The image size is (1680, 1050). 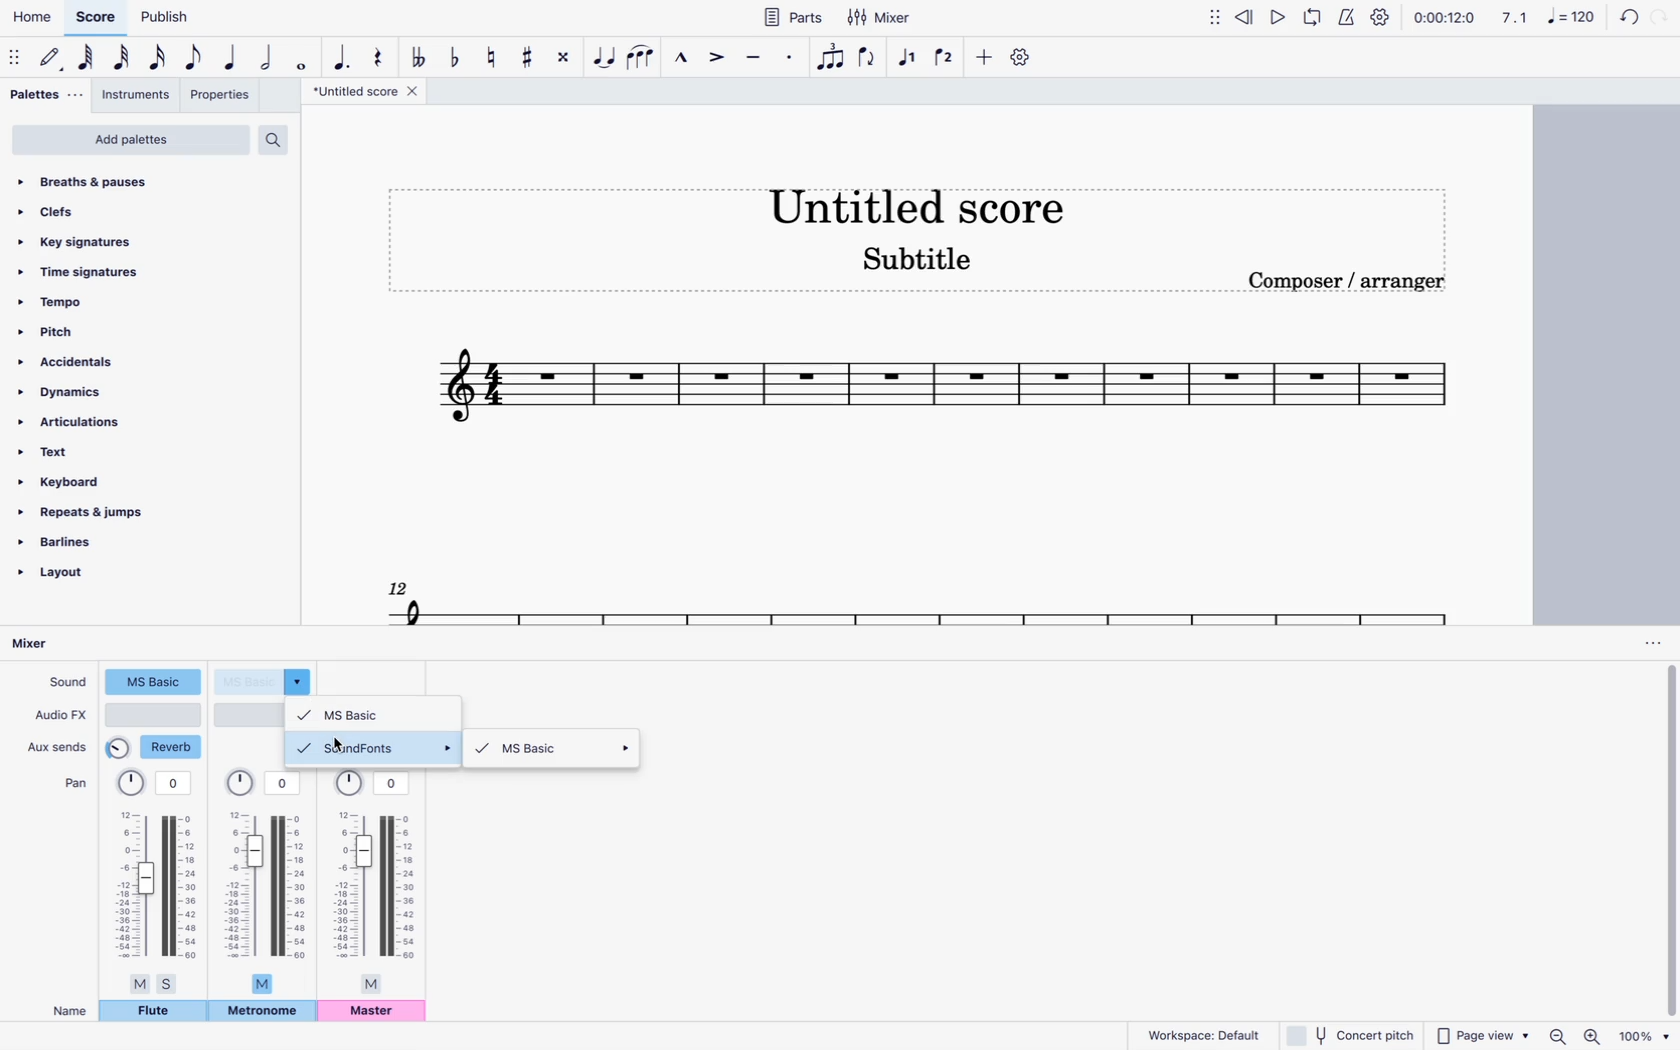 What do you see at coordinates (32, 21) in the screenshot?
I see `home` at bounding box center [32, 21].